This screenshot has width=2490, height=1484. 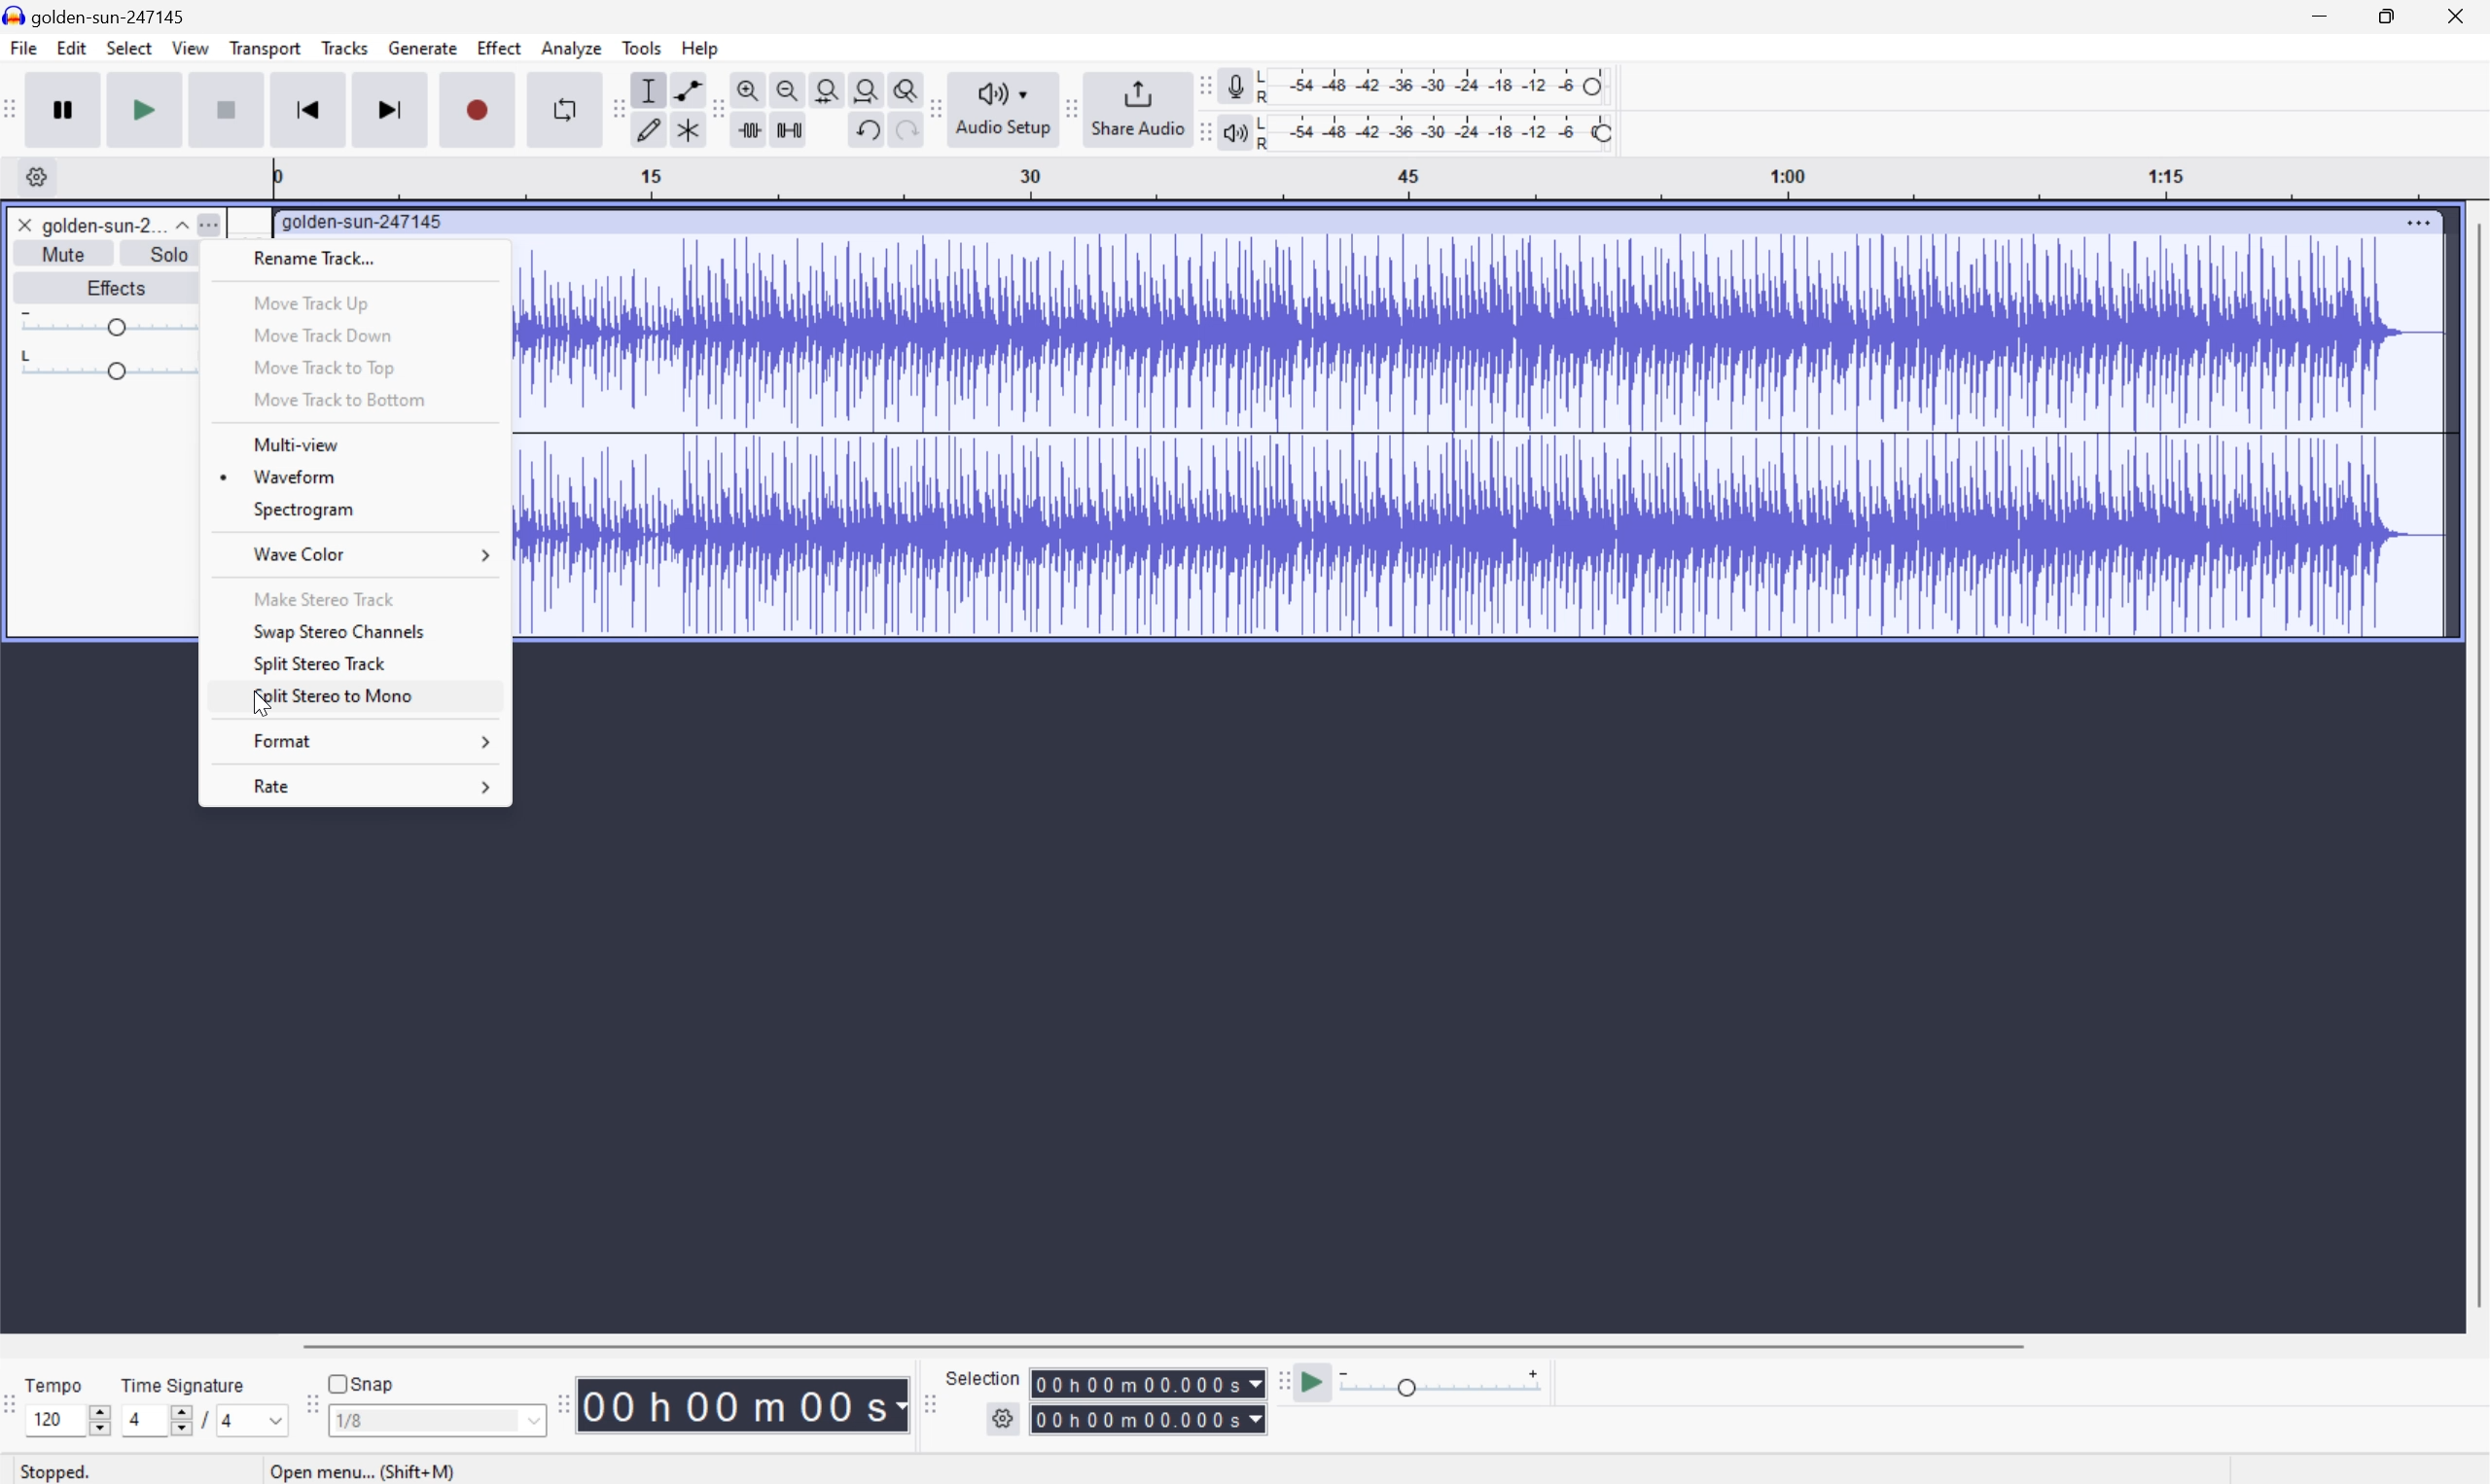 I want to click on Audacity recording meter toolbar, so click(x=1197, y=83).